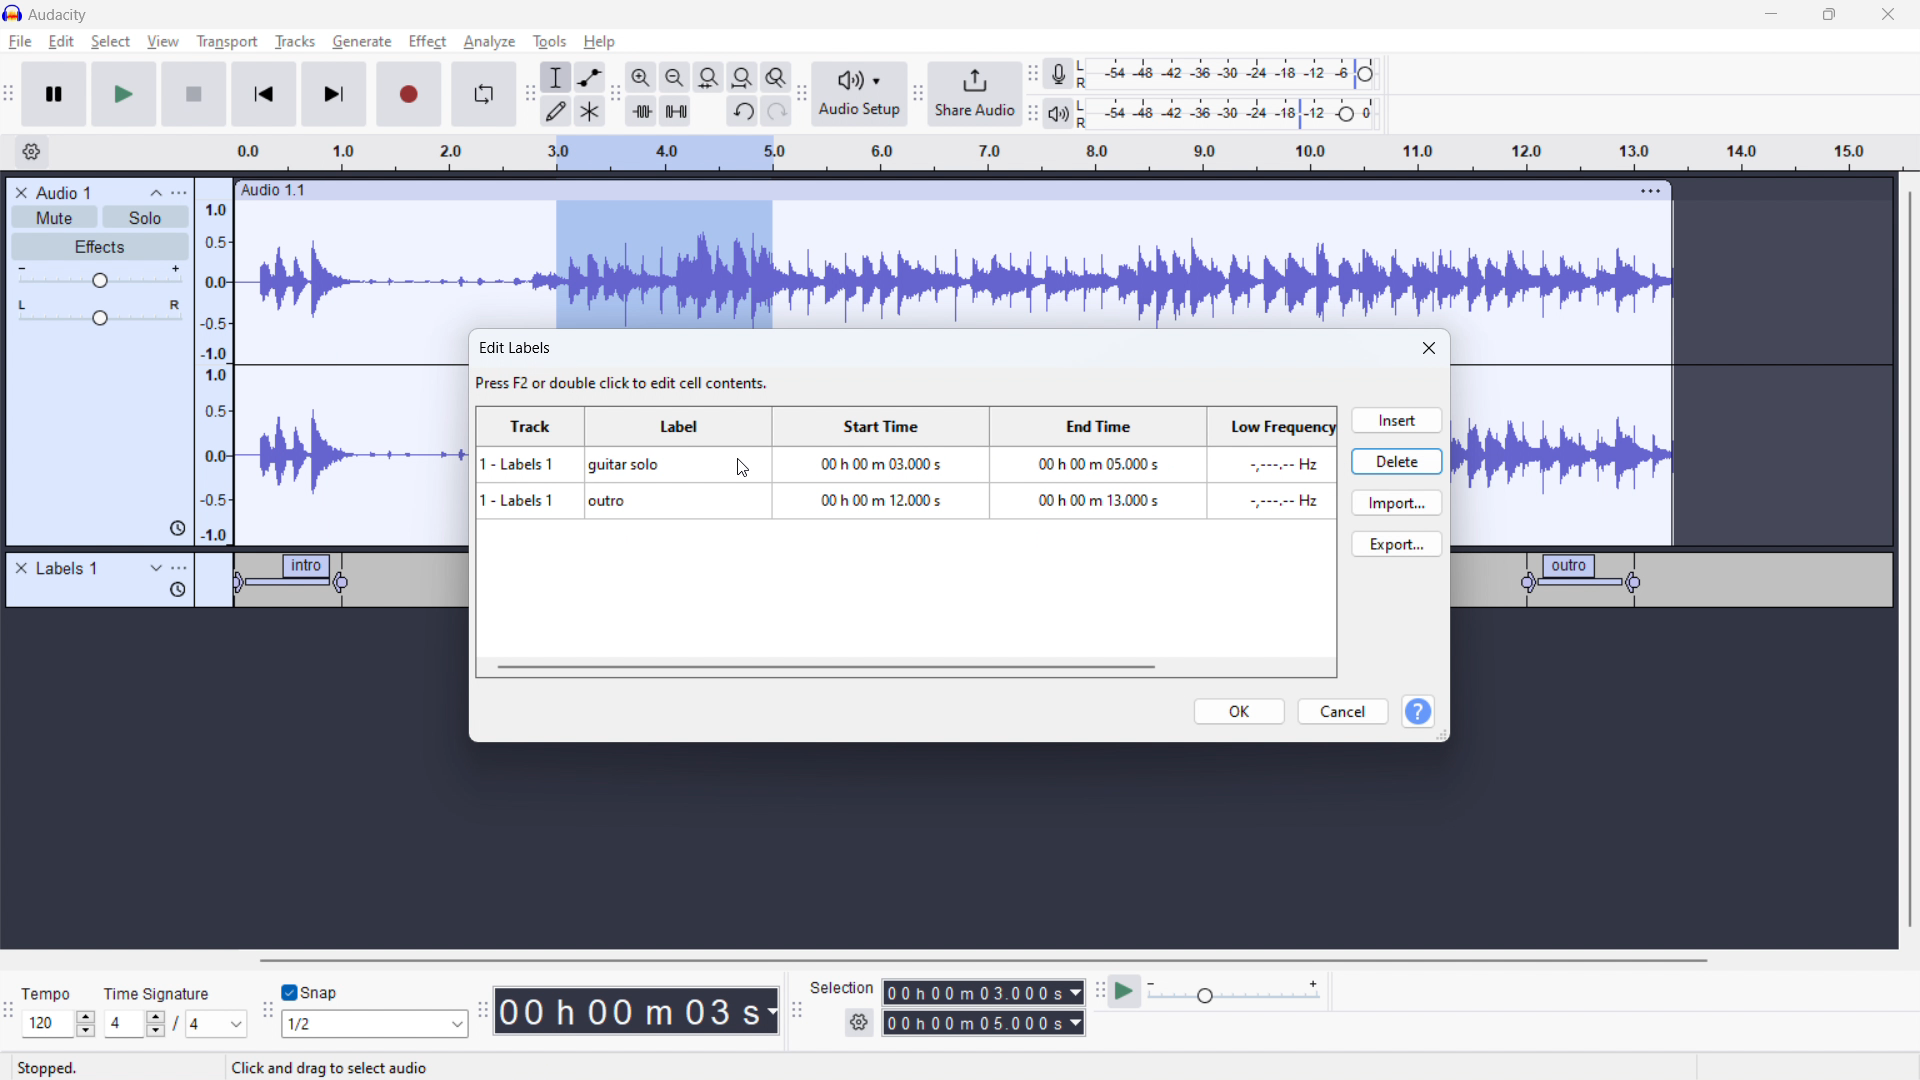 Image resolution: width=1920 pixels, height=1080 pixels. What do you see at coordinates (860, 1023) in the screenshot?
I see `selection settings` at bounding box center [860, 1023].